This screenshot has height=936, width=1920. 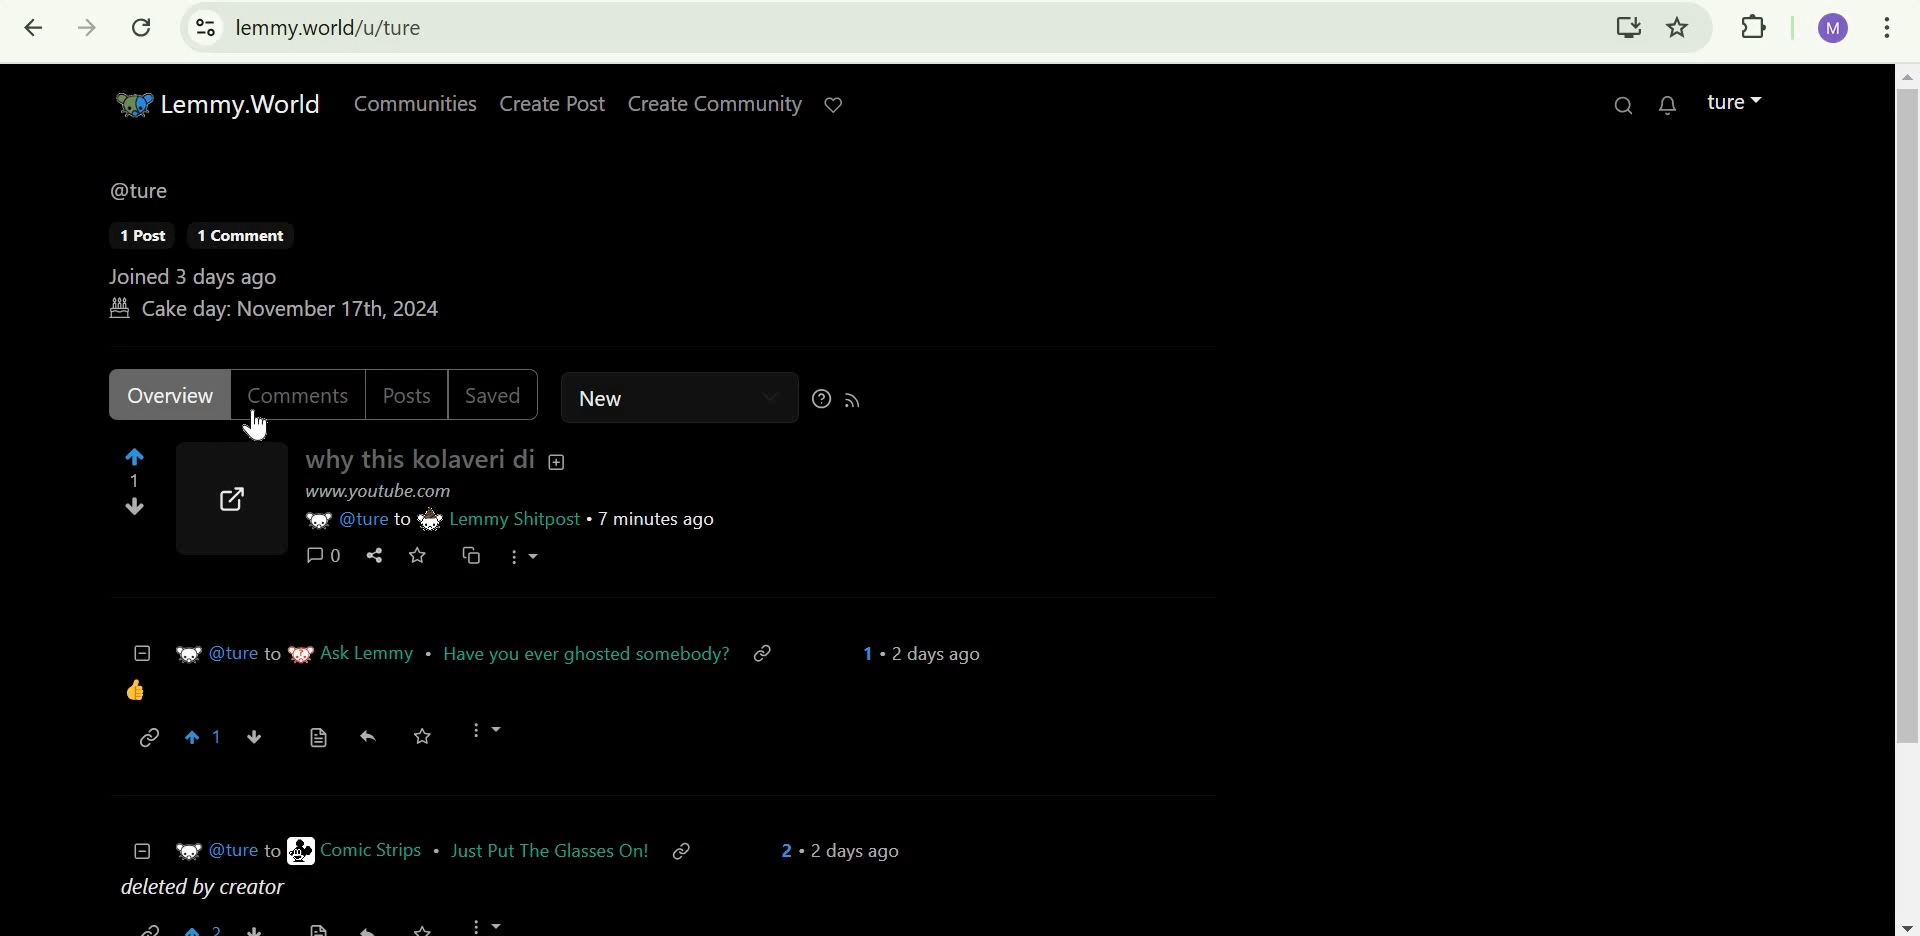 What do you see at coordinates (206, 27) in the screenshot?
I see `view site information` at bounding box center [206, 27].